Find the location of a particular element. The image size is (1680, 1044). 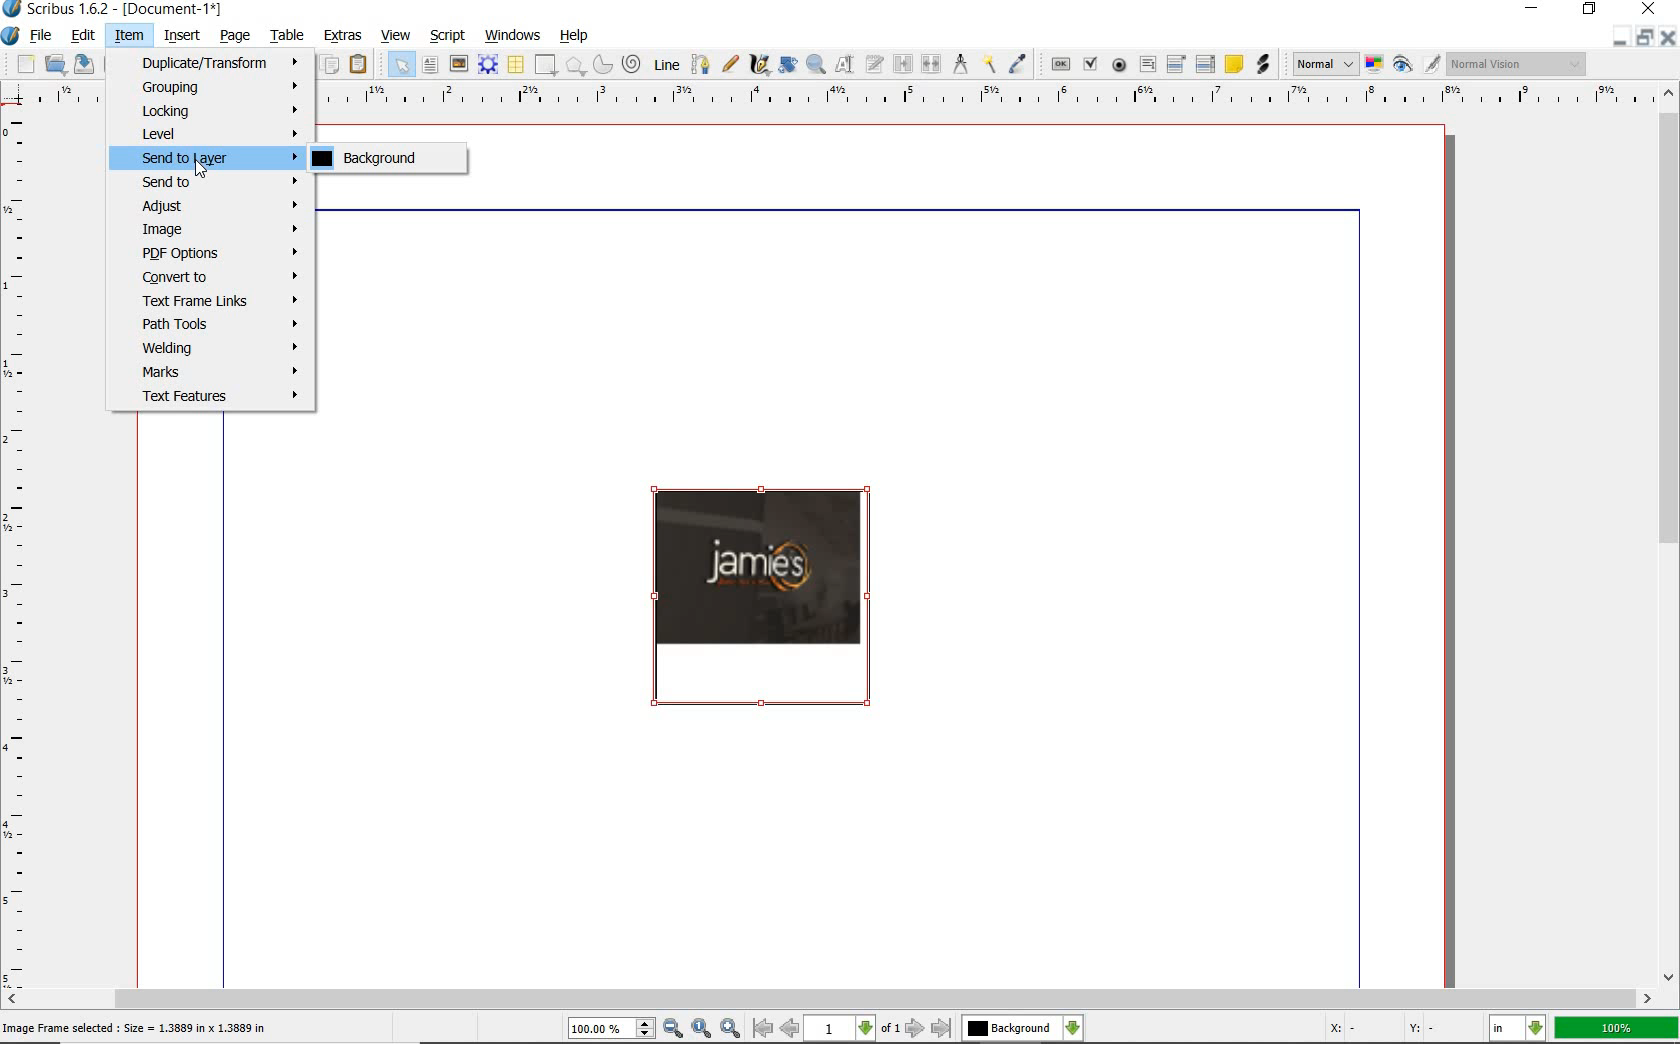

Zoom 100.00% is located at coordinates (611, 1029).